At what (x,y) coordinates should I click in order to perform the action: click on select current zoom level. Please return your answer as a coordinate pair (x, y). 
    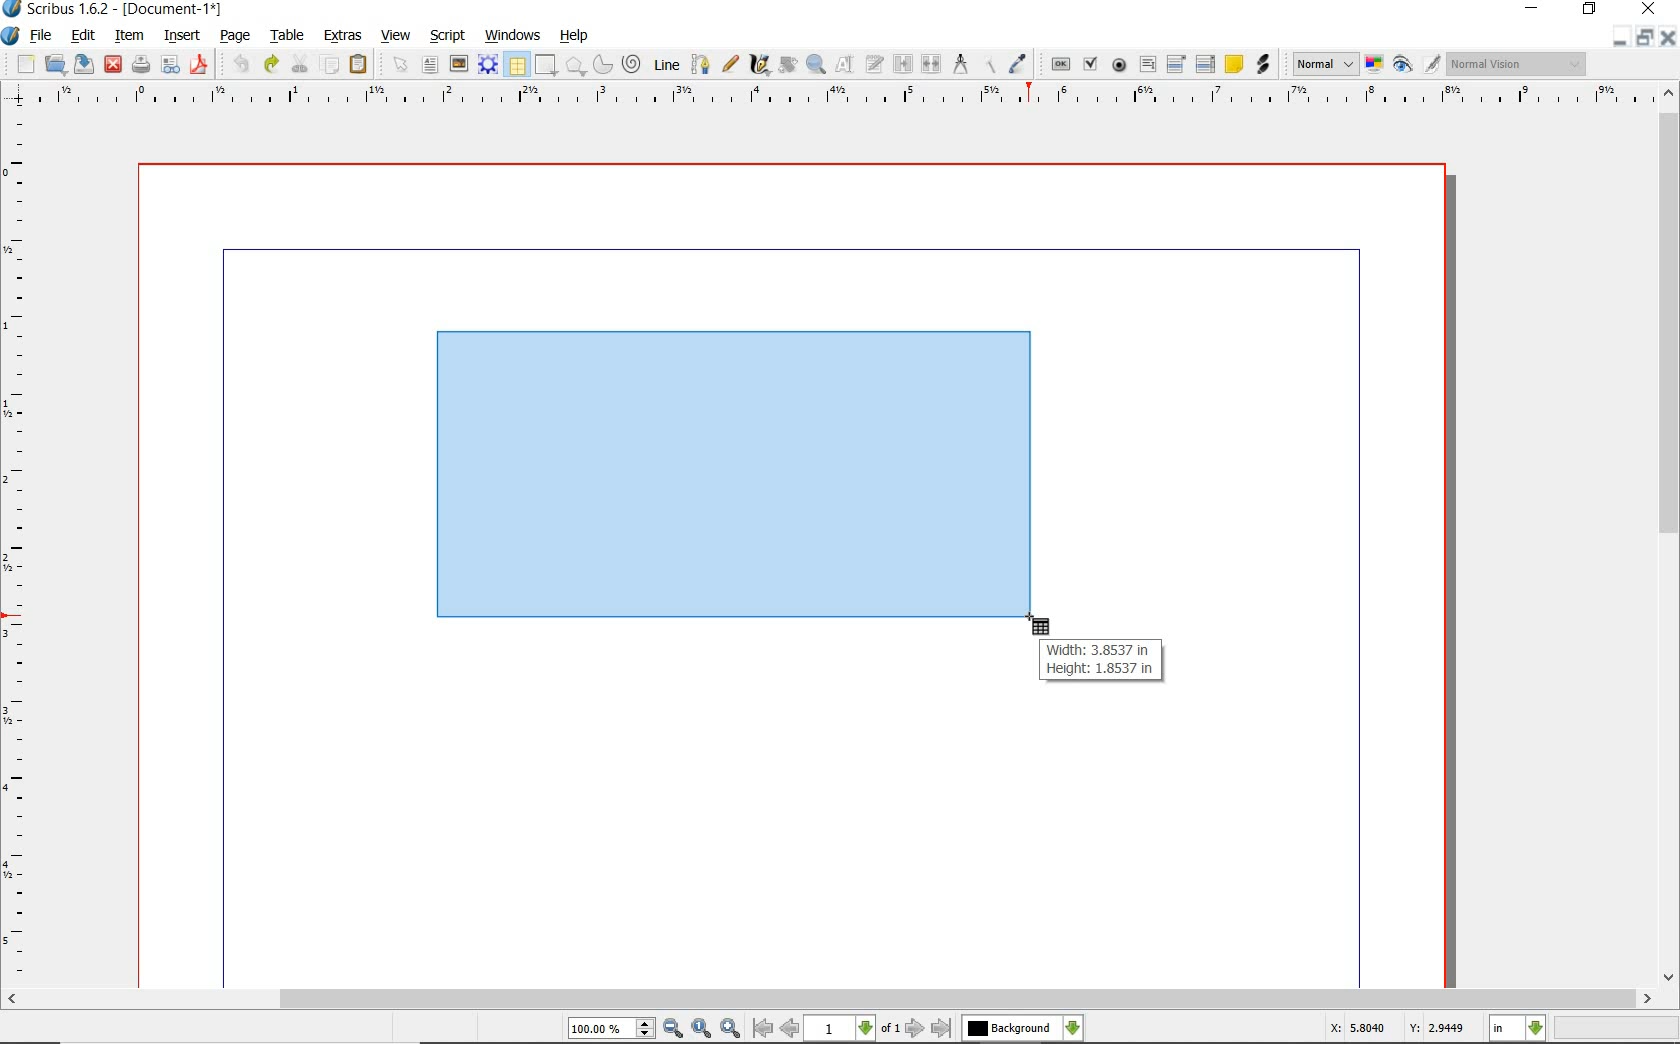
    Looking at the image, I should click on (611, 1030).